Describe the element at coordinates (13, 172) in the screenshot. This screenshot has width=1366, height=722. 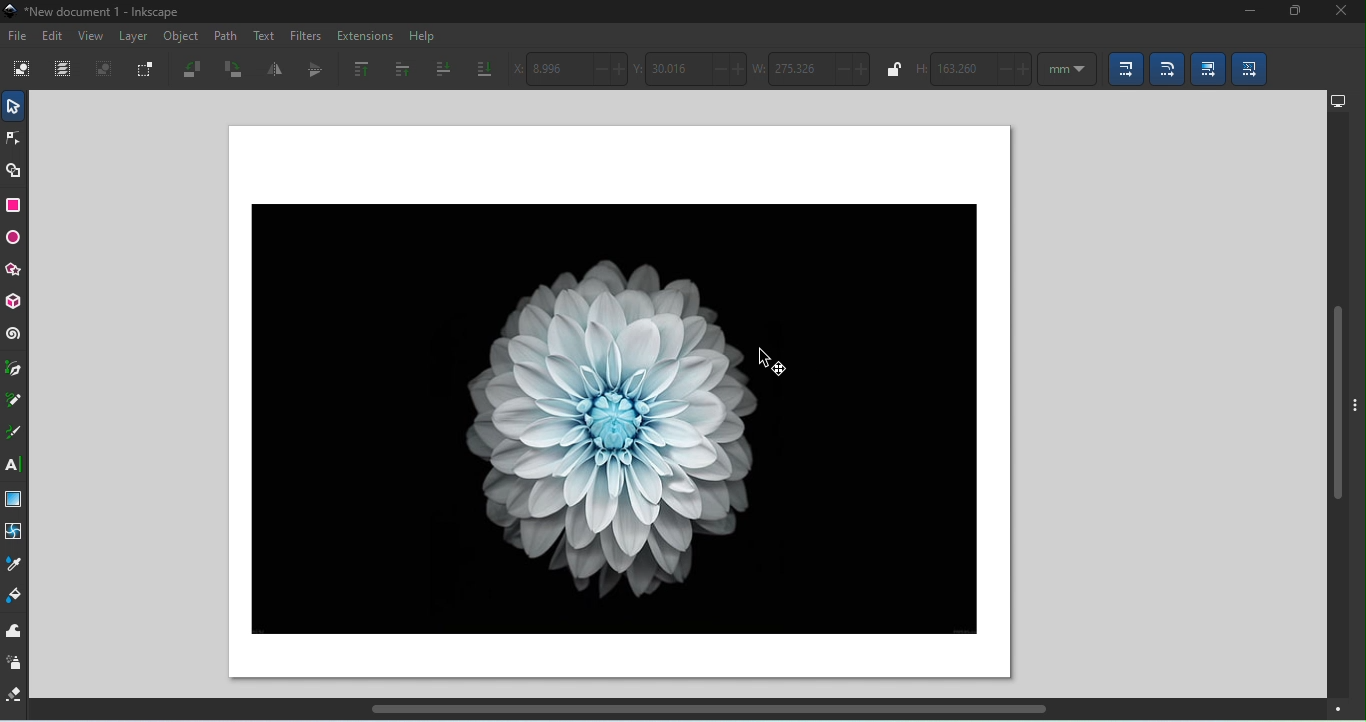
I see `Shape builder tool` at that location.